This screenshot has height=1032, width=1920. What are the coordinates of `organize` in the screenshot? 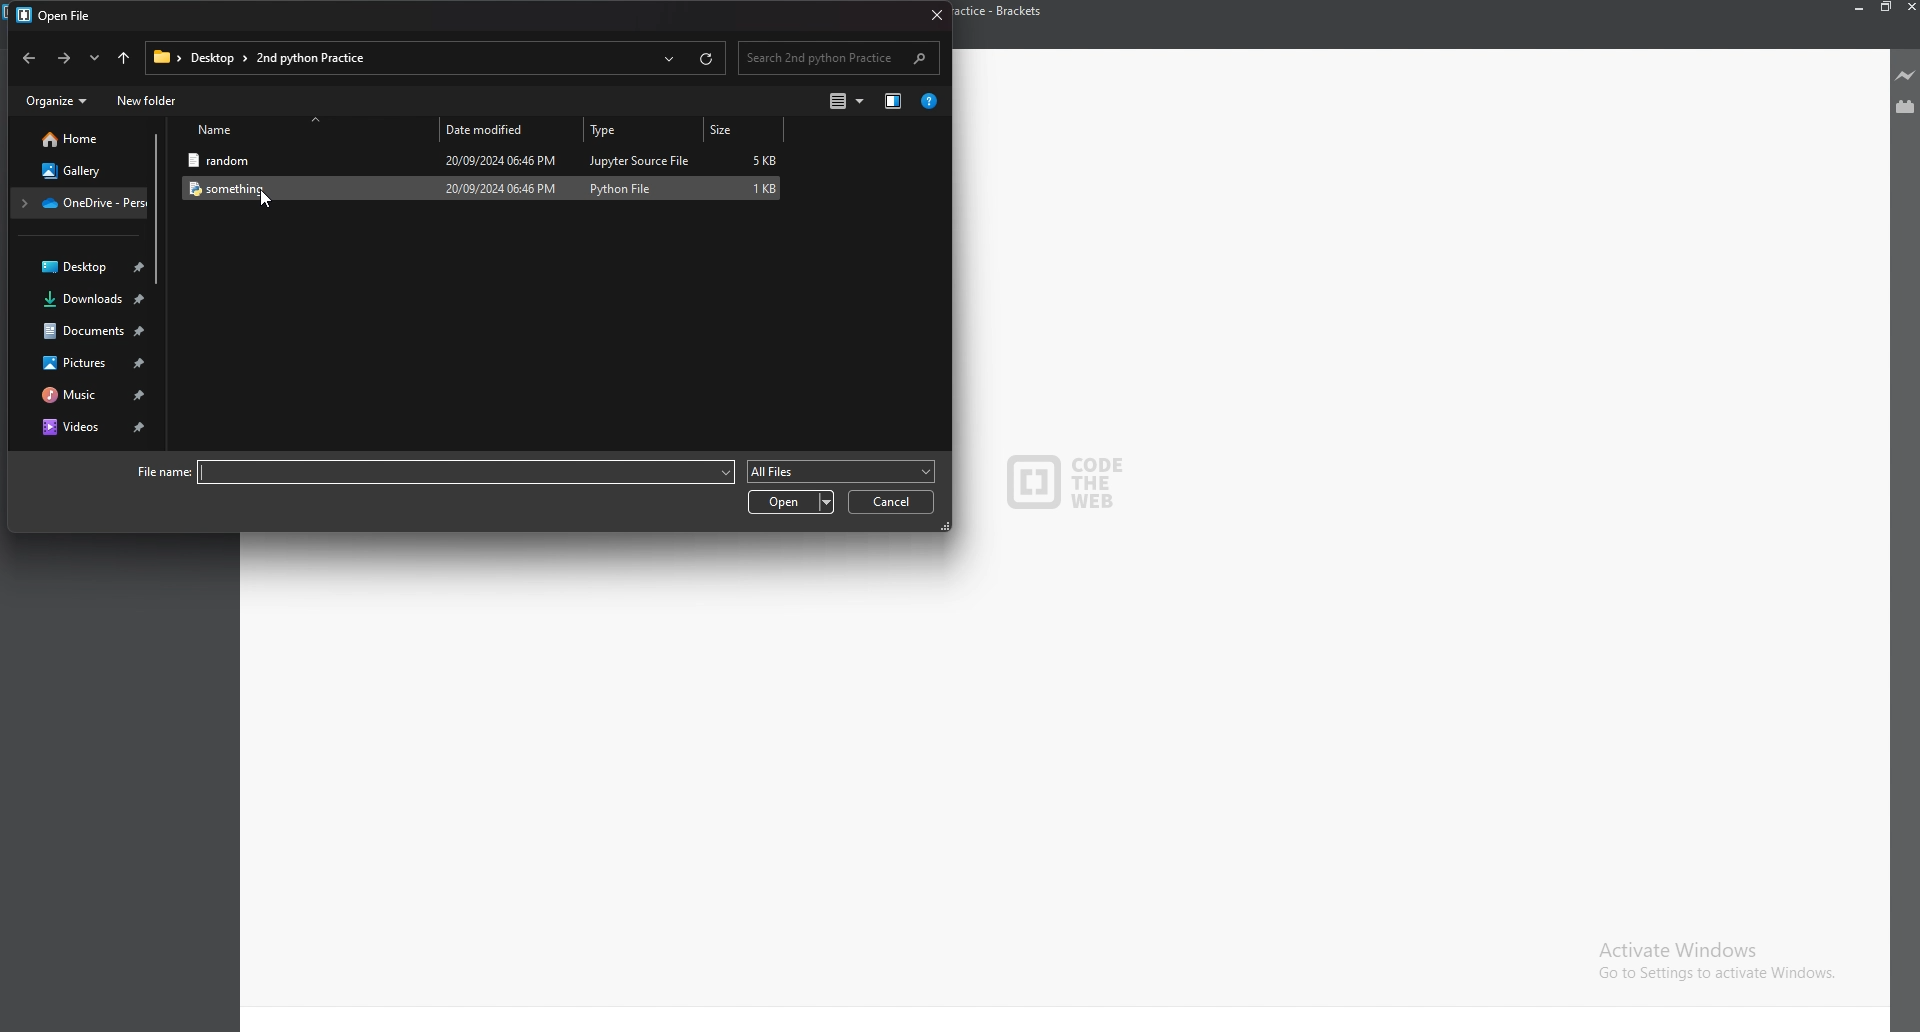 It's located at (59, 100).